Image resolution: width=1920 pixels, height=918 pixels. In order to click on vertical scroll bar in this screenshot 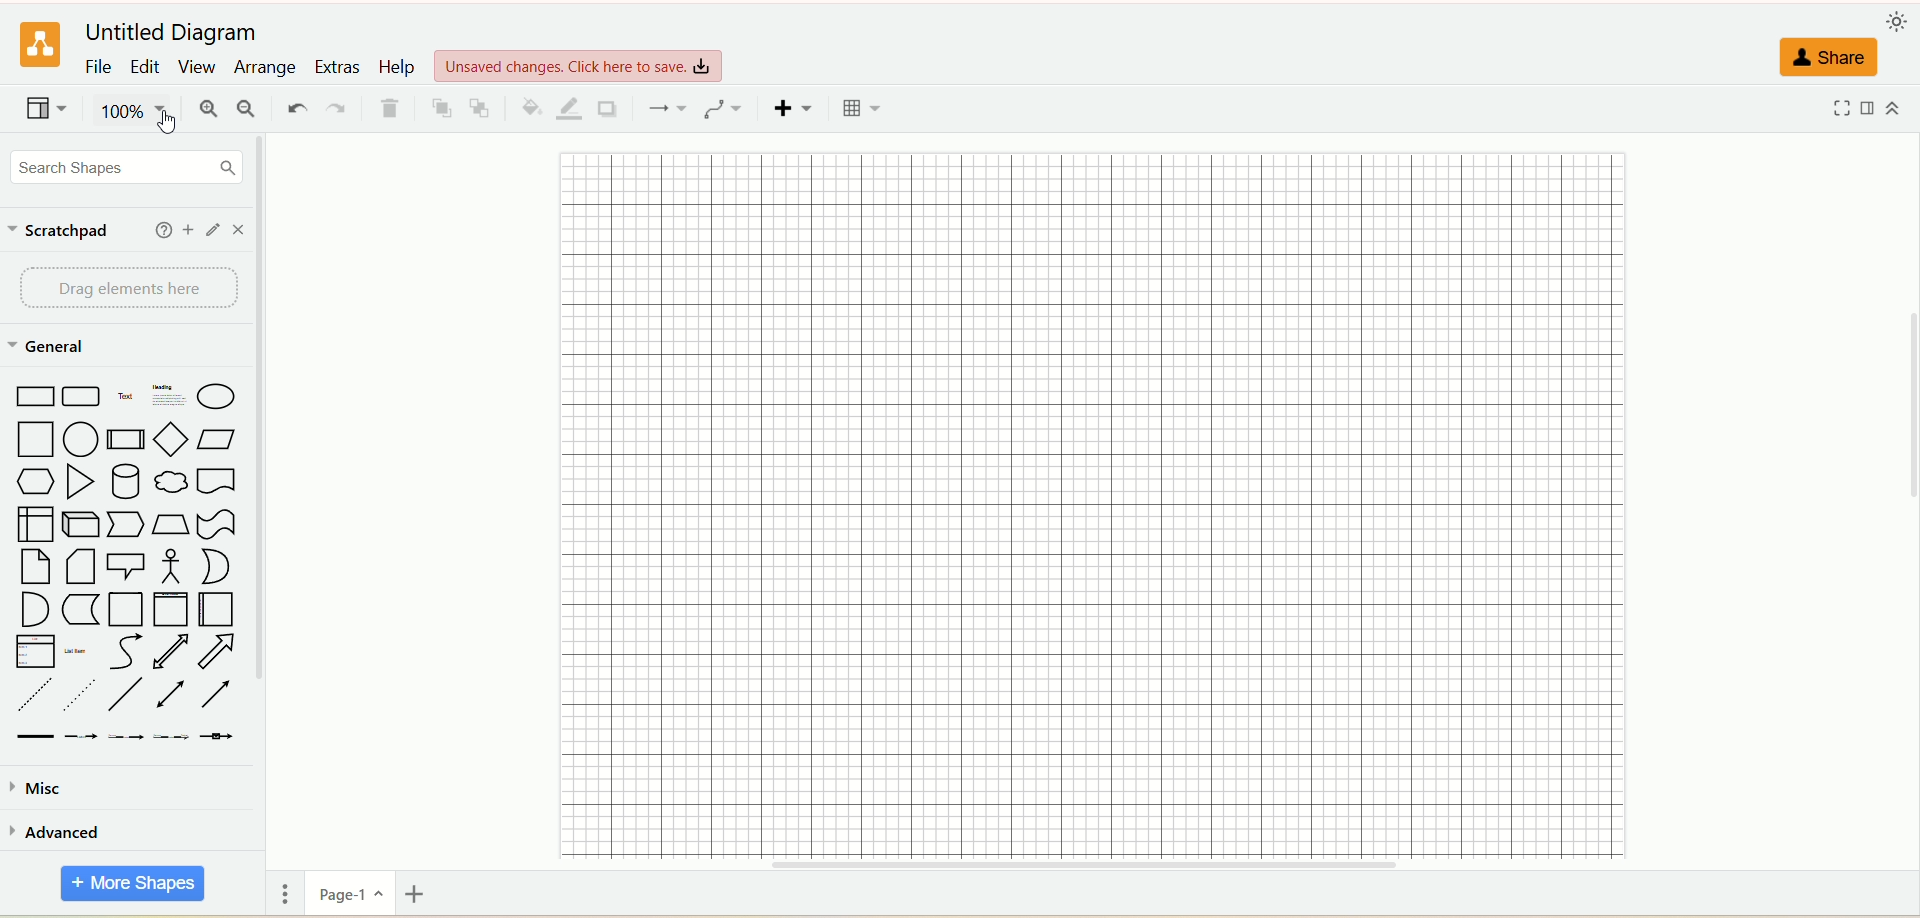, I will do `click(259, 524)`.